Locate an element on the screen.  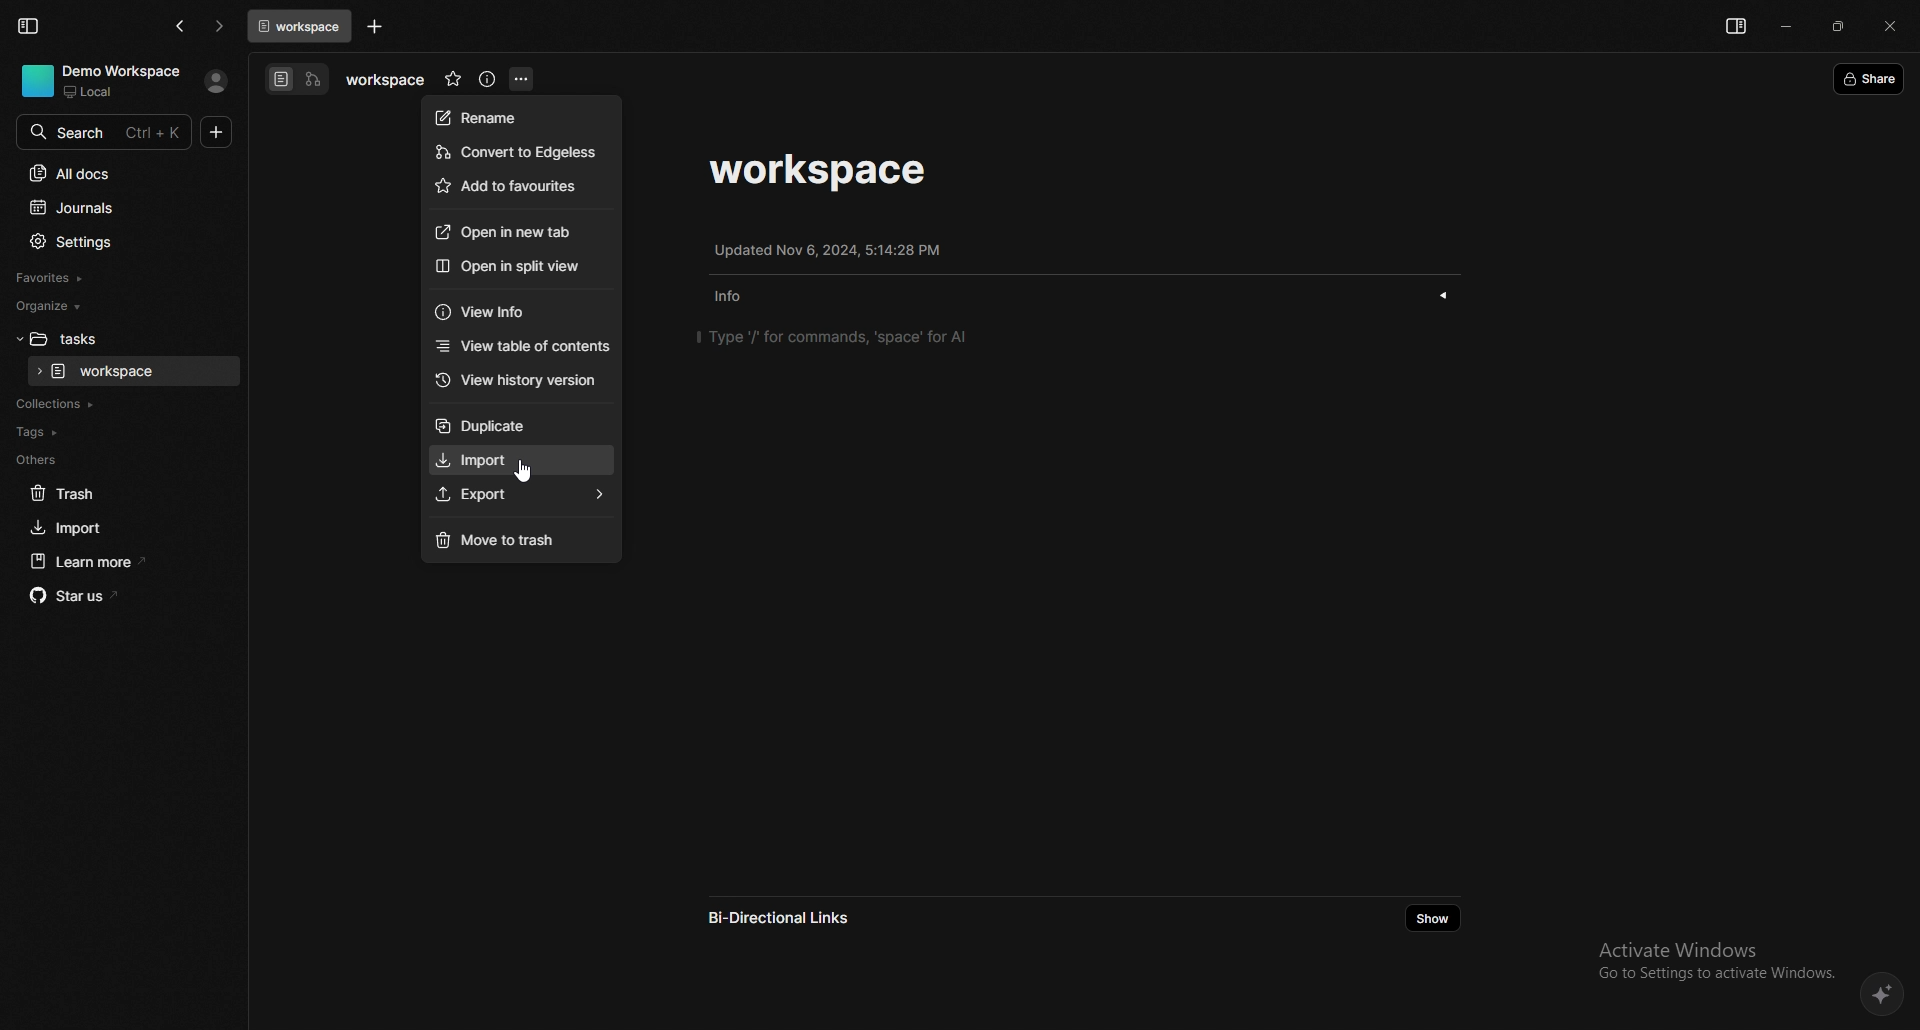
journals is located at coordinates (114, 209).